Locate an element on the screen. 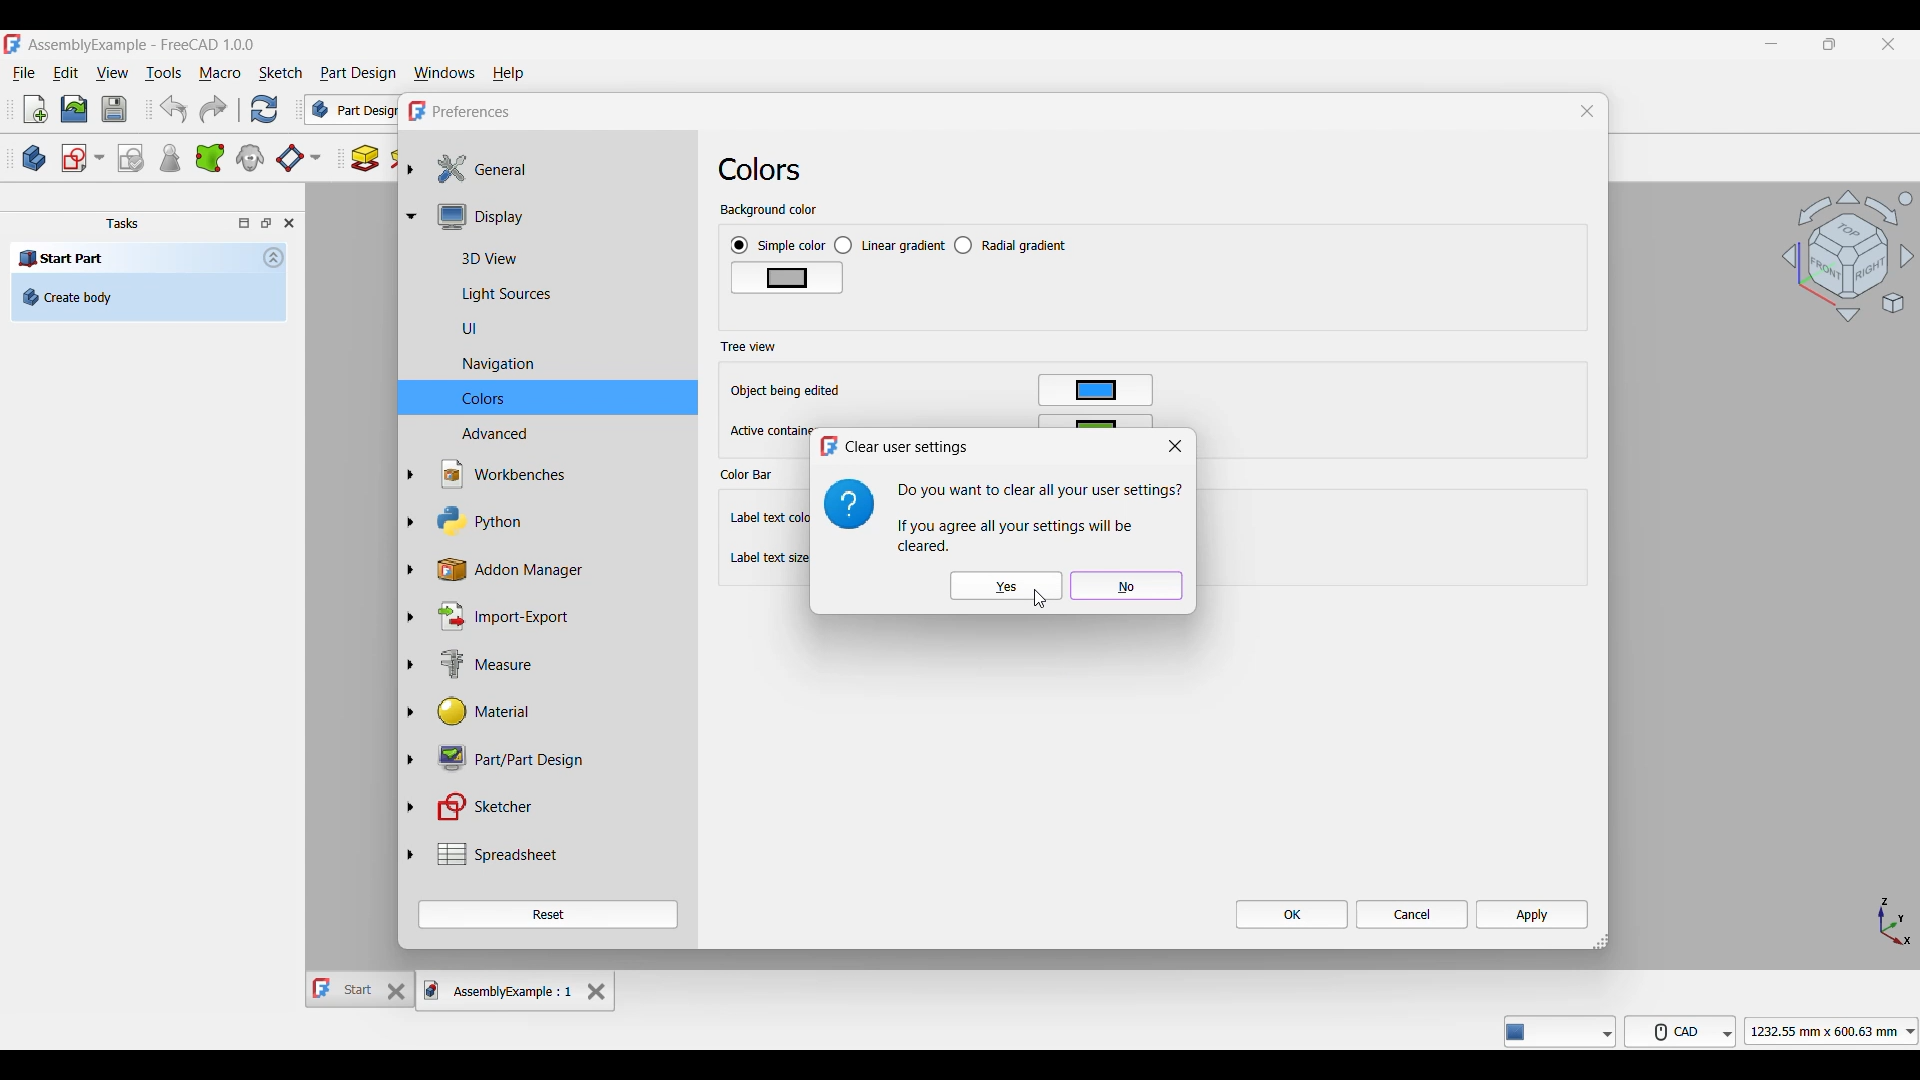 This screenshot has width=1920, height=1080. Toggle for Linear gradient is located at coordinates (890, 246).